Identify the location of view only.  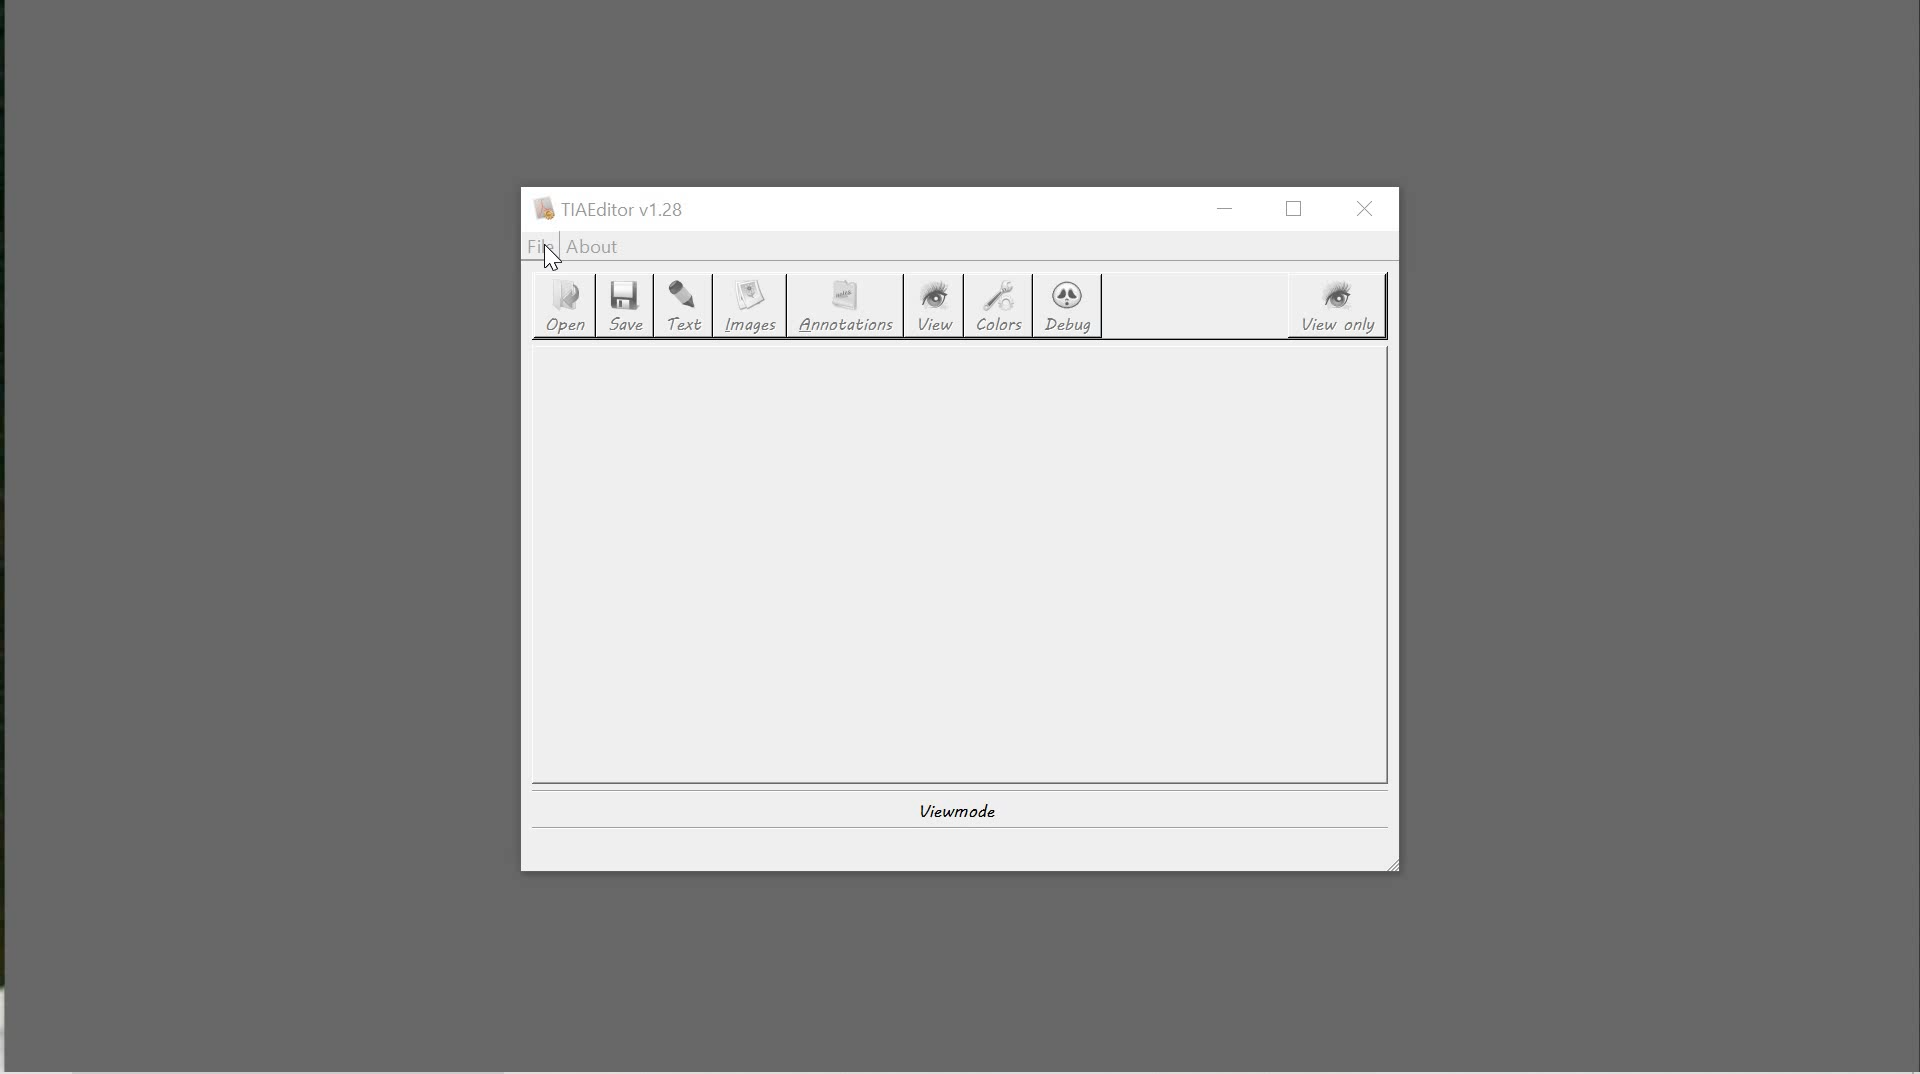
(1339, 307).